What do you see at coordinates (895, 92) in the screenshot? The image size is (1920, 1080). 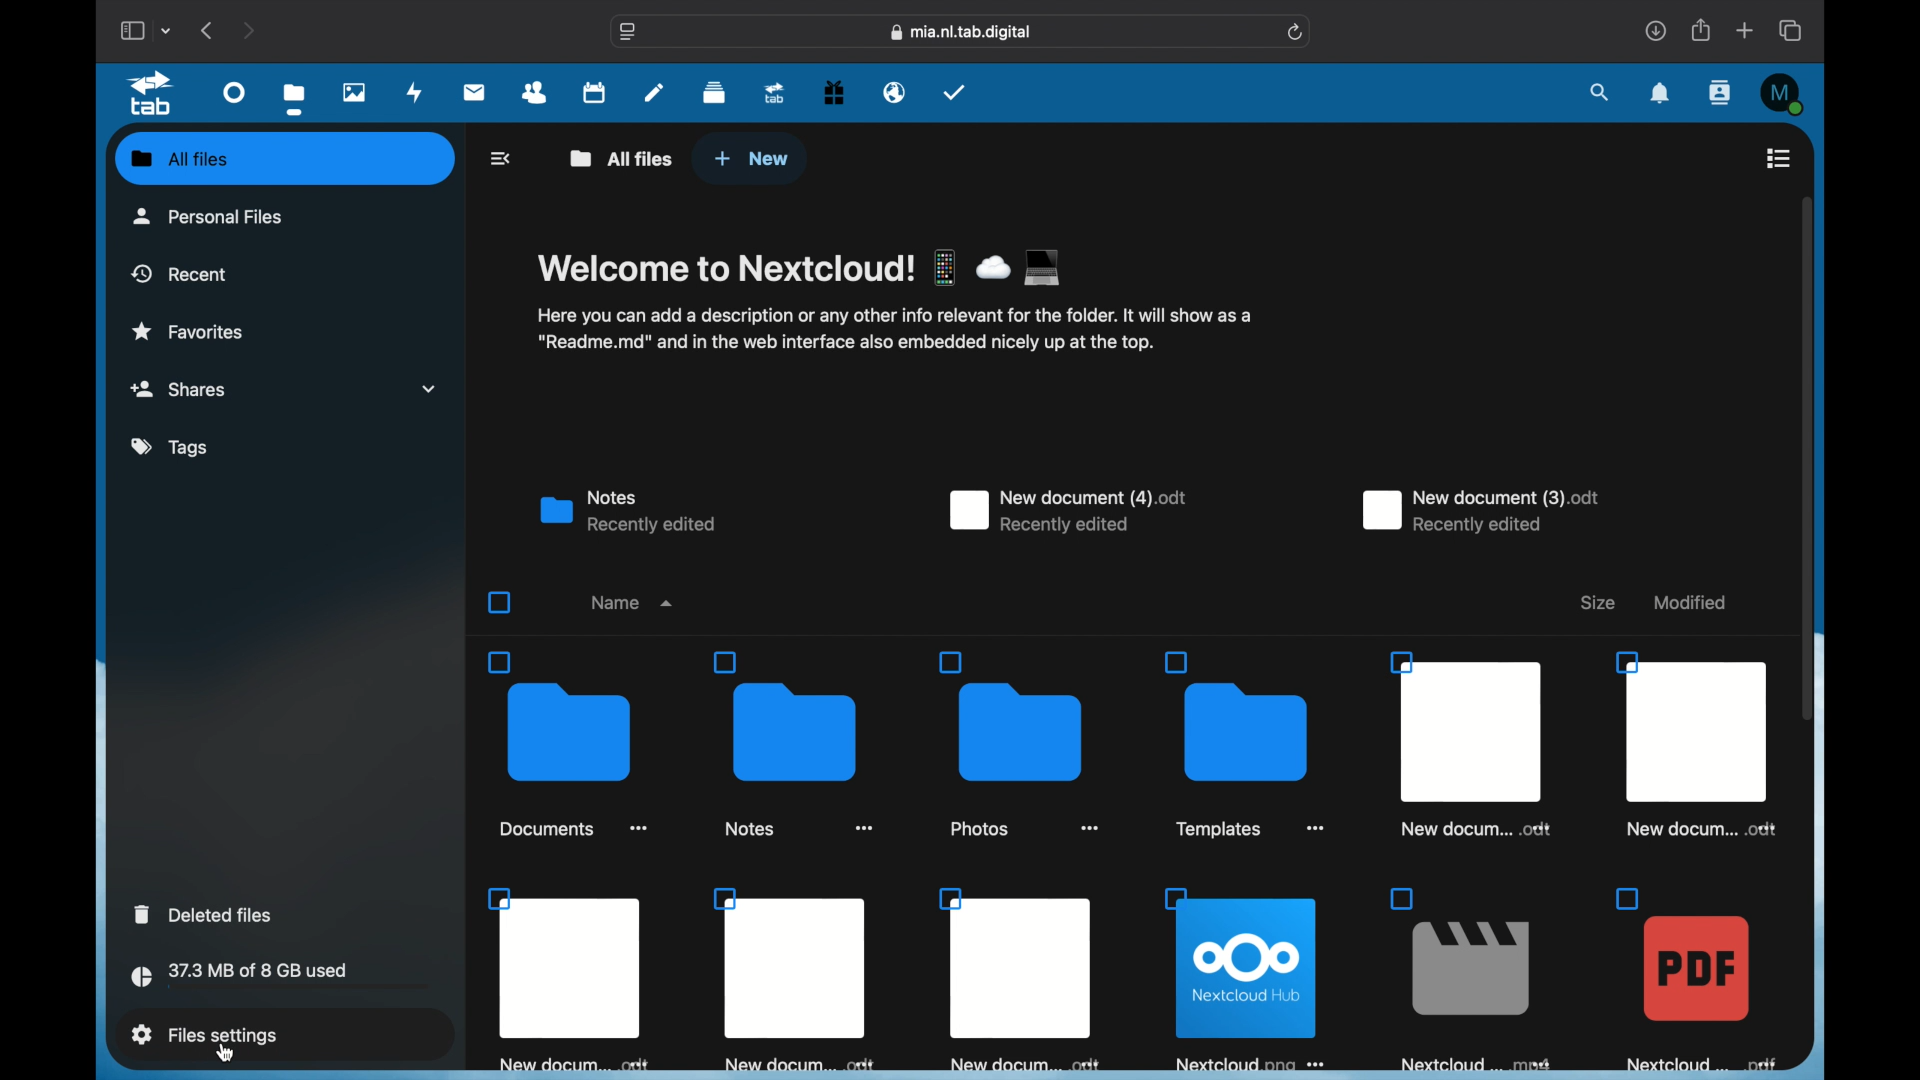 I see `email` at bounding box center [895, 92].